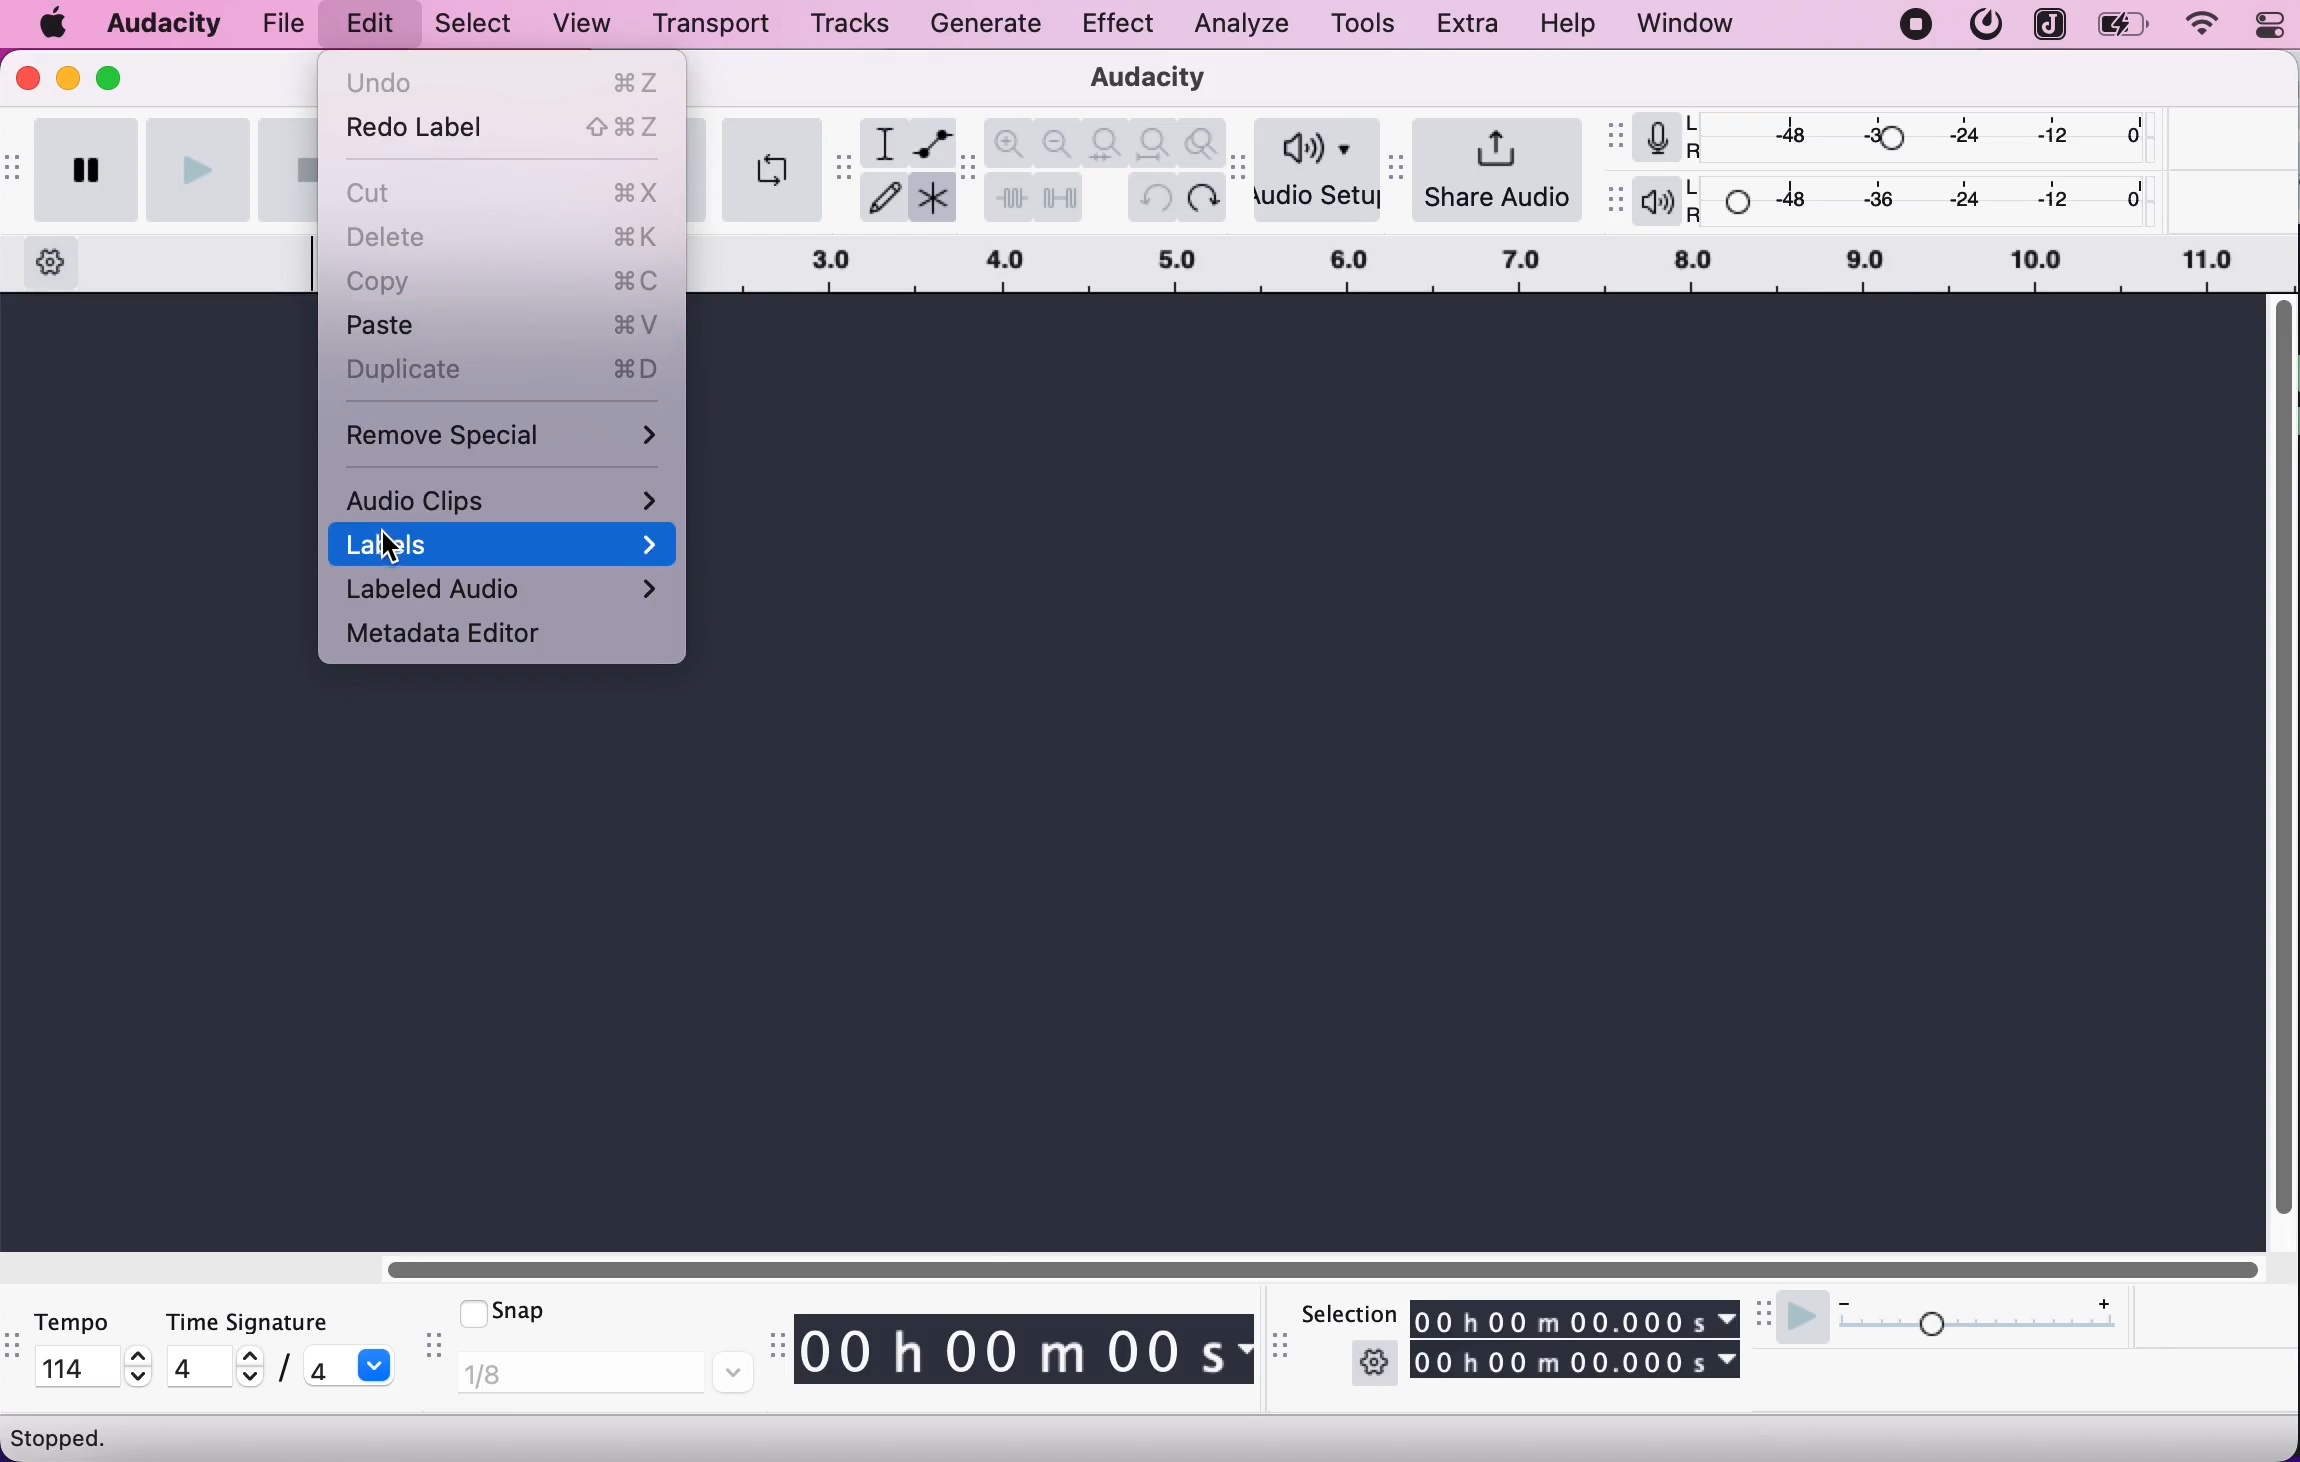  Describe the element at coordinates (121, 75) in the screenshot. I see `maximize` at that location.